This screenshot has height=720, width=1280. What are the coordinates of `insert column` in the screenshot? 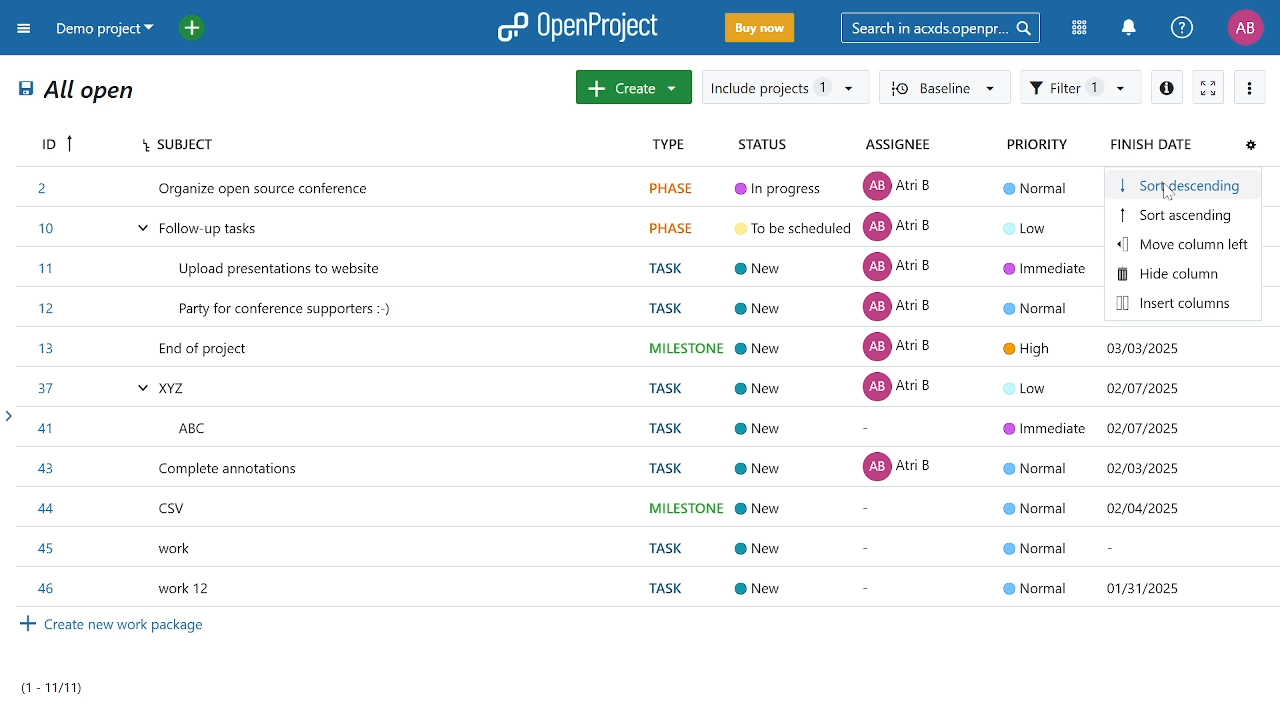 It's located at (1183, 304).